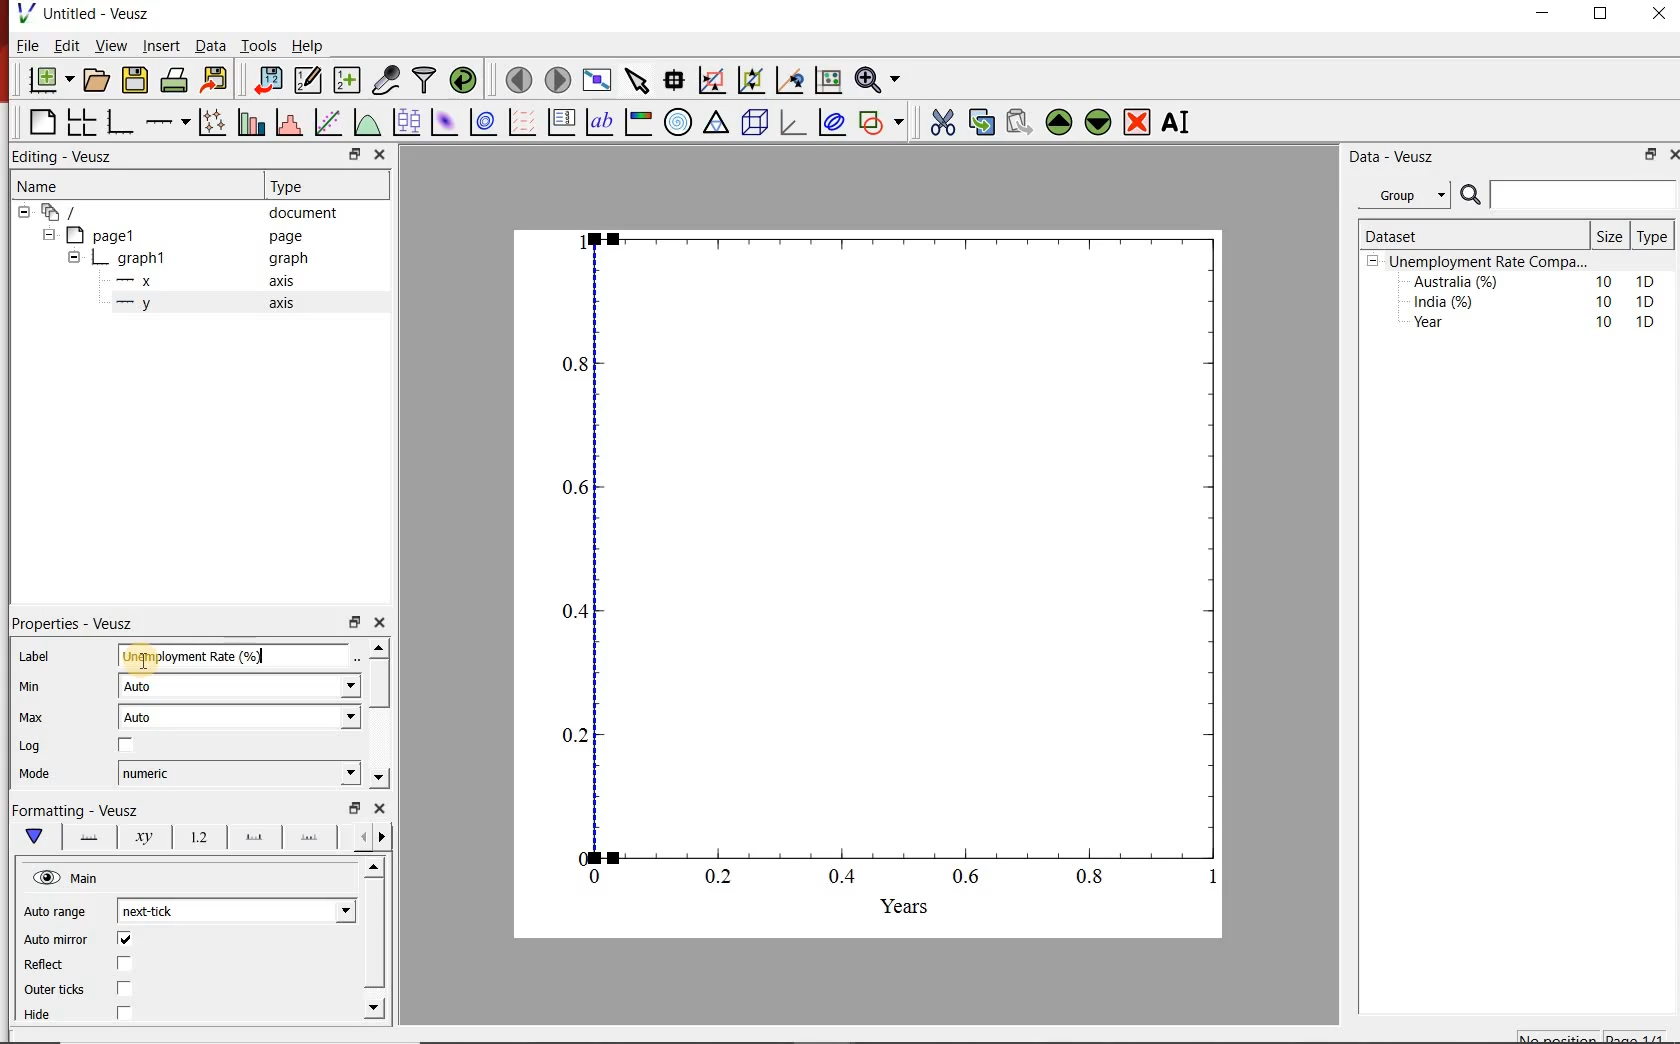 The height and width of the screenshot is (1044, 1680). I want to click on graph chart, so click(870, 584).